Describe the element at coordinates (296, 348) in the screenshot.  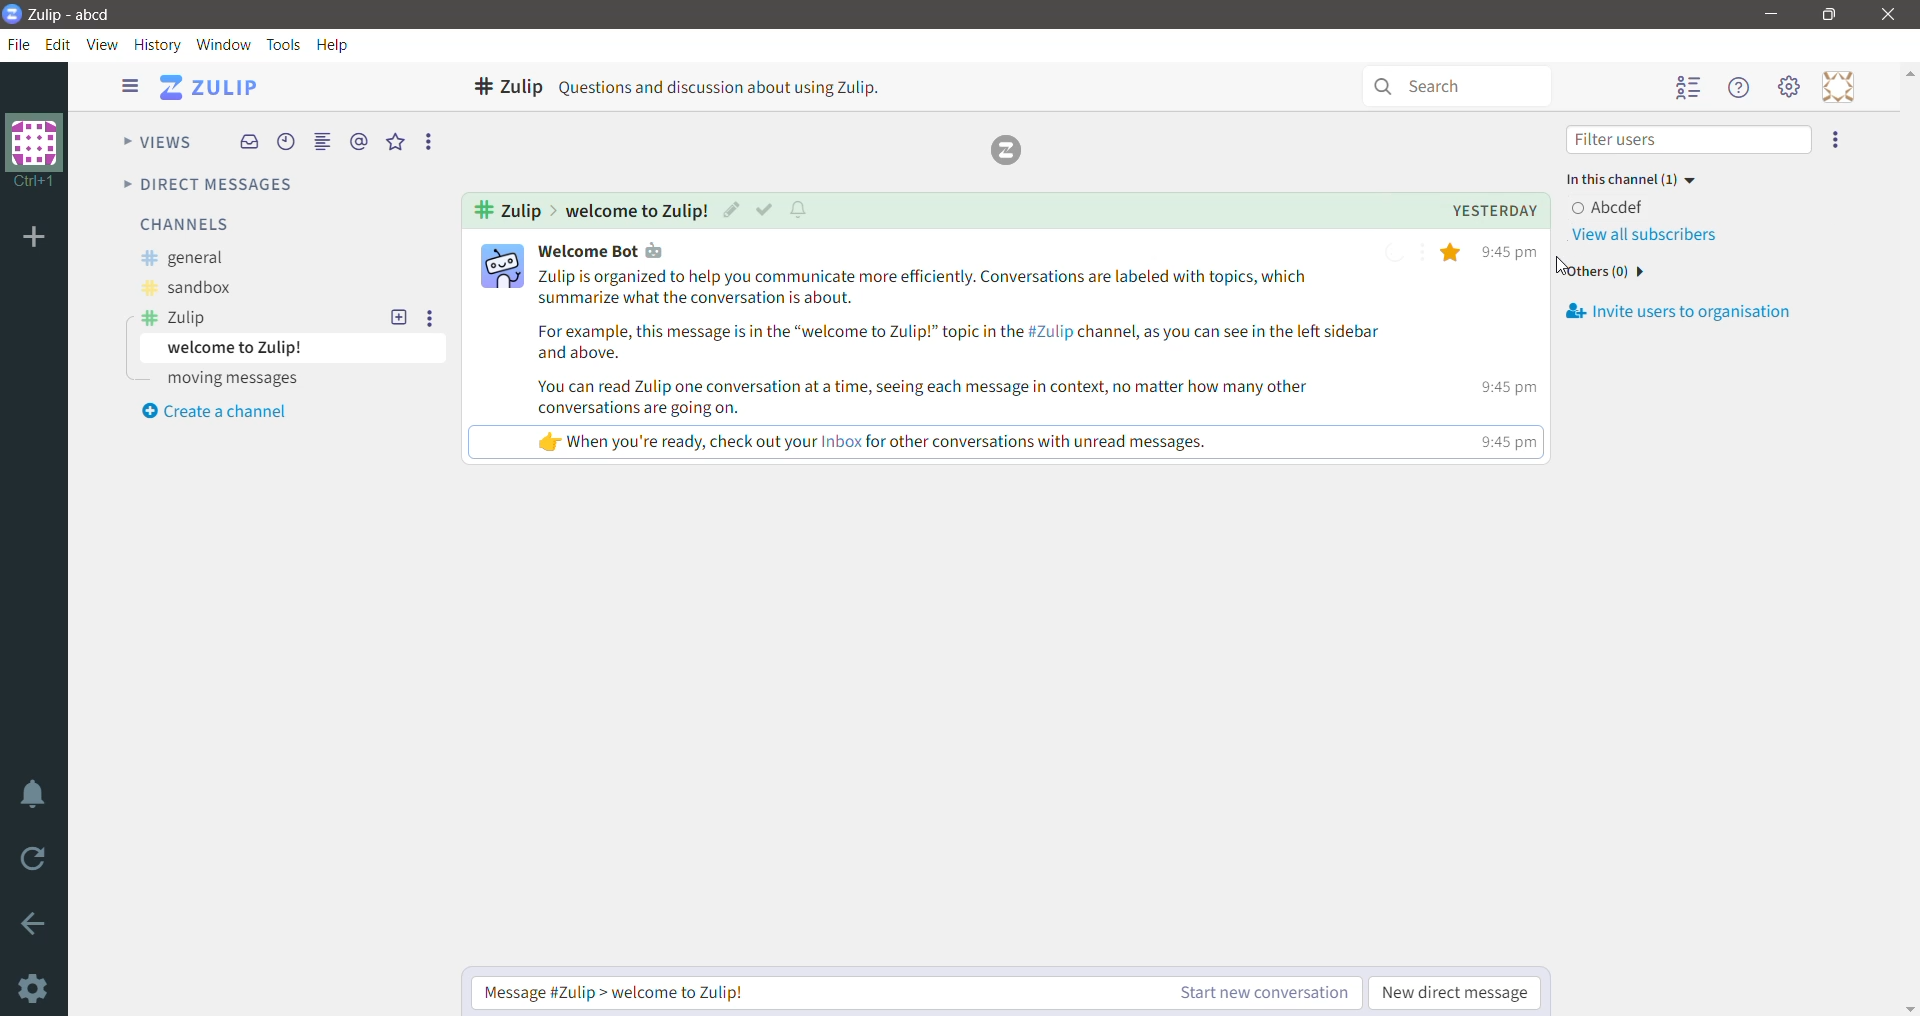
I see `welcome to Zulip` at that location.